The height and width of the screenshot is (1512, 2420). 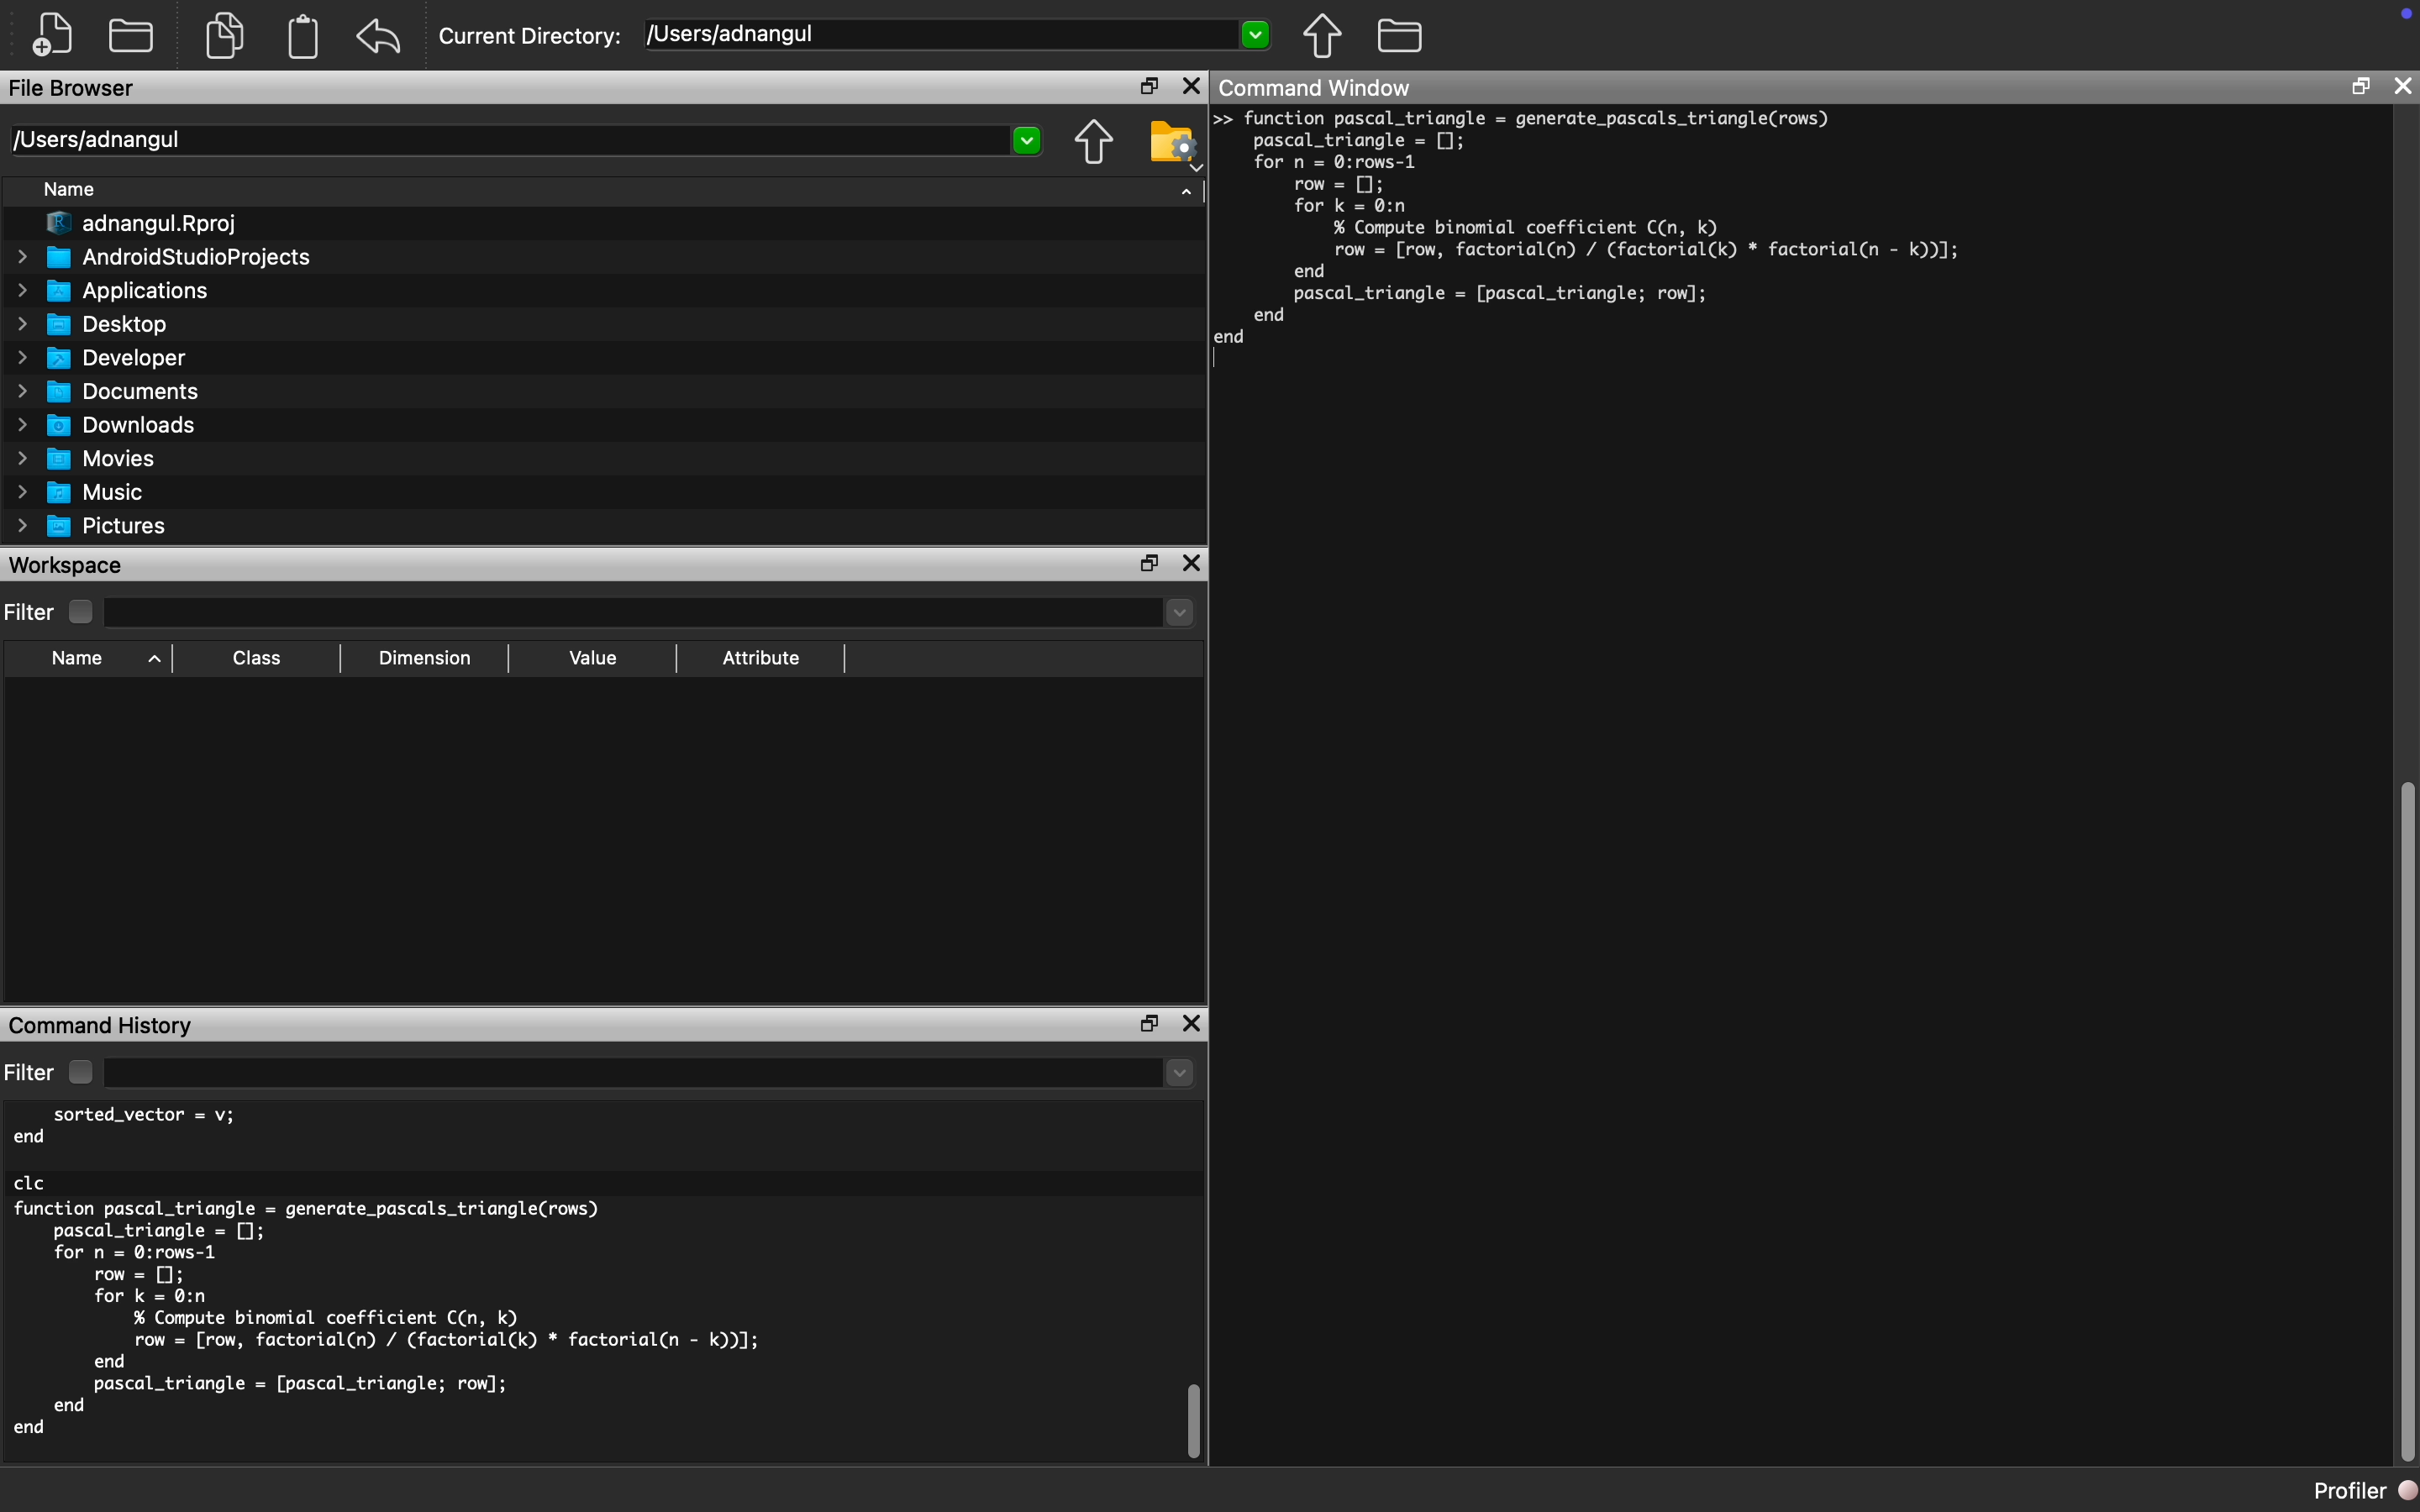 I want to click on Developer, so click(x=102, y=359).